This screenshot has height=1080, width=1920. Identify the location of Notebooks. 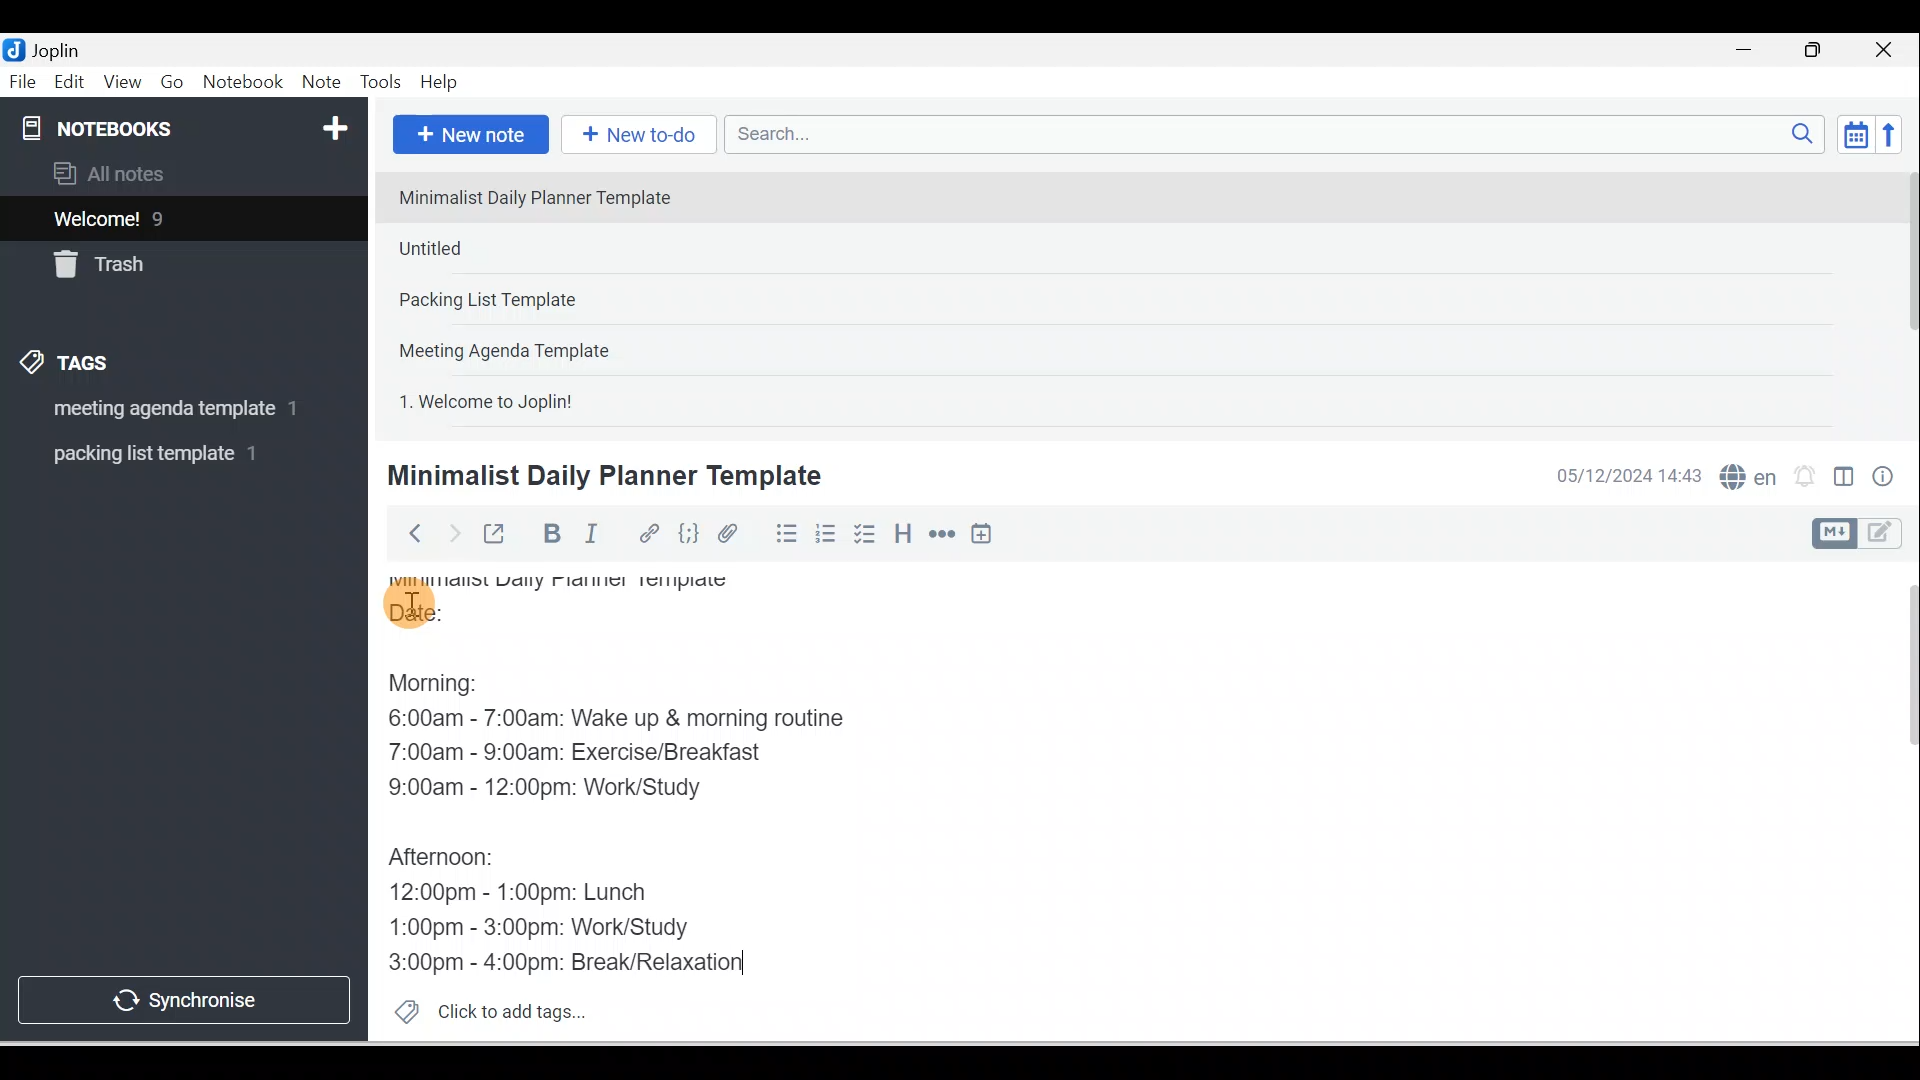
(188, 124).